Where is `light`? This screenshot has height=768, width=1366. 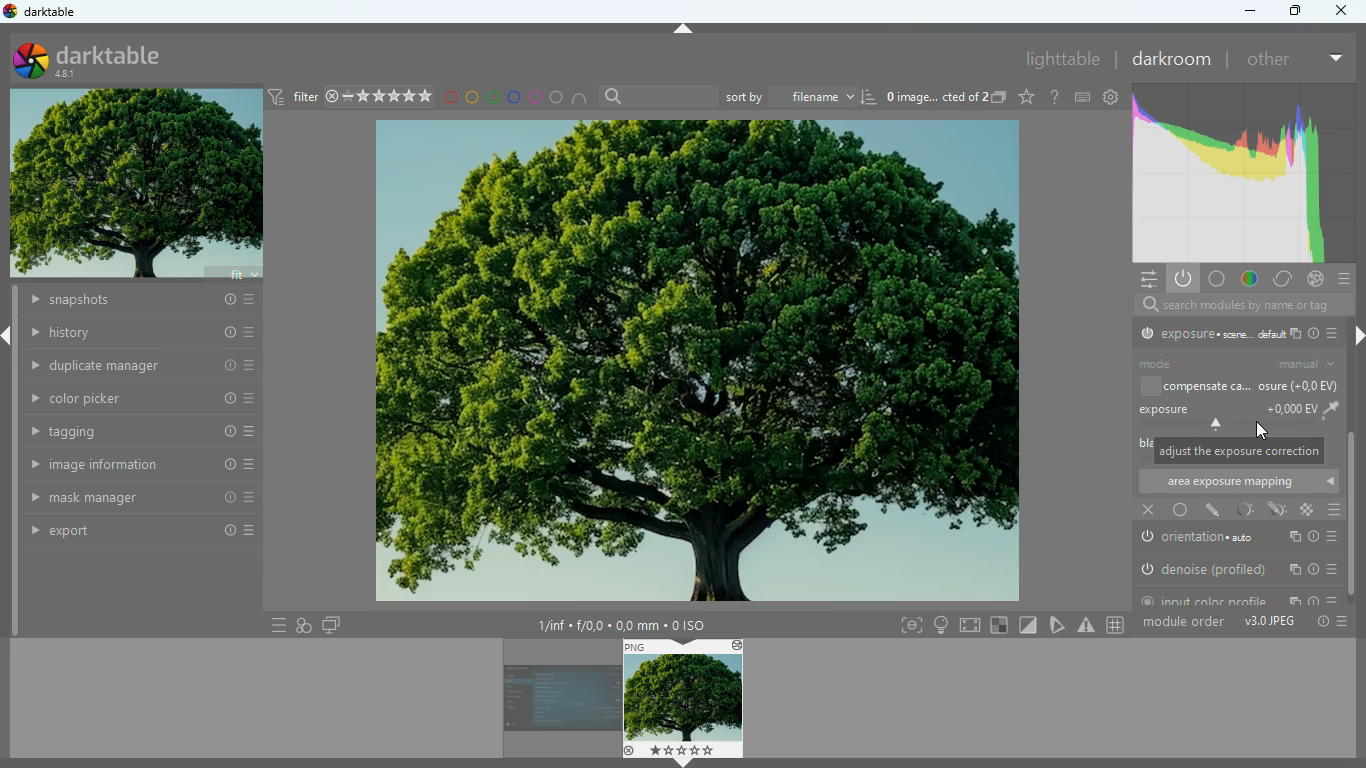
light is located at coordinates (939, 624).